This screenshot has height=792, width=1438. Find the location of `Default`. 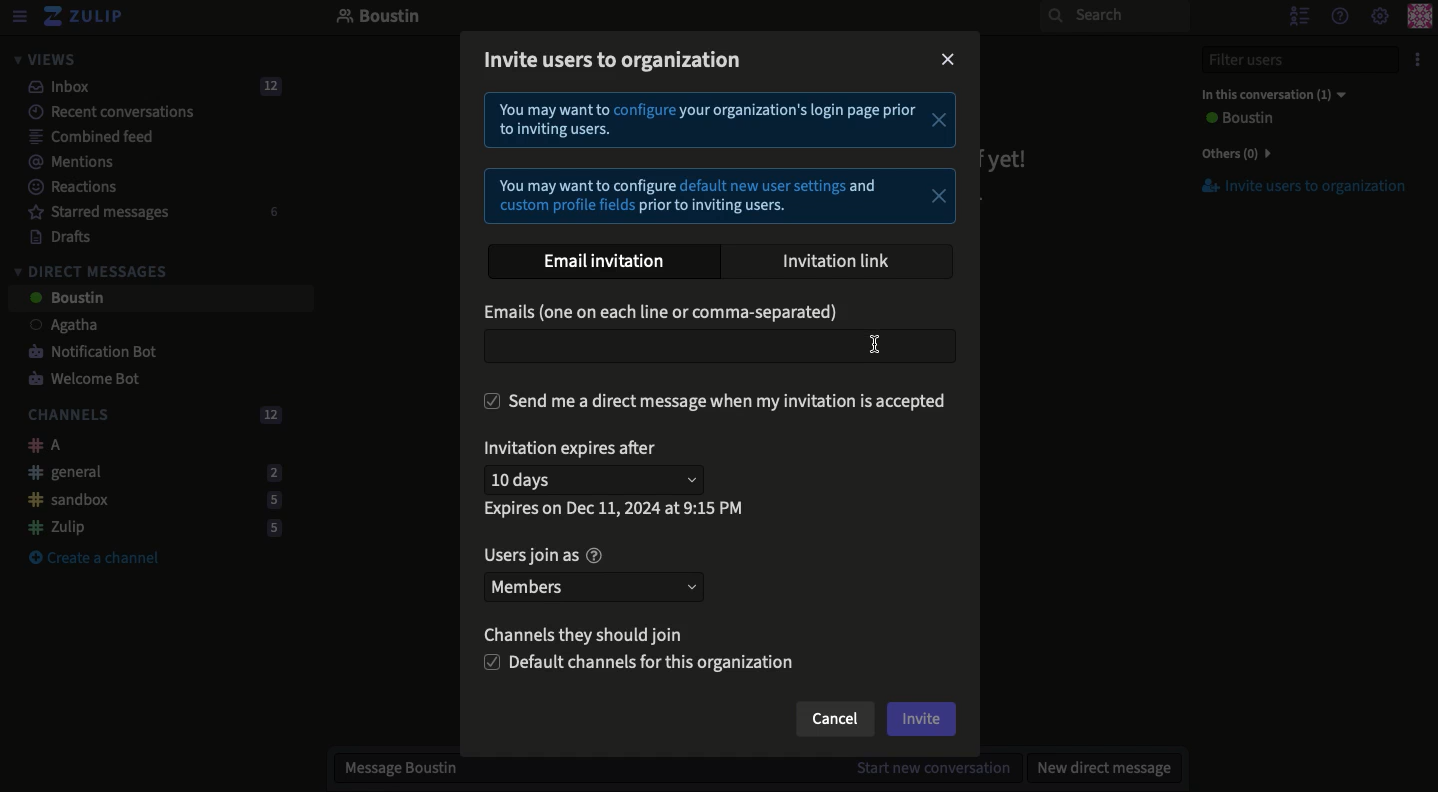

Default is located at coordinates (642, 664).